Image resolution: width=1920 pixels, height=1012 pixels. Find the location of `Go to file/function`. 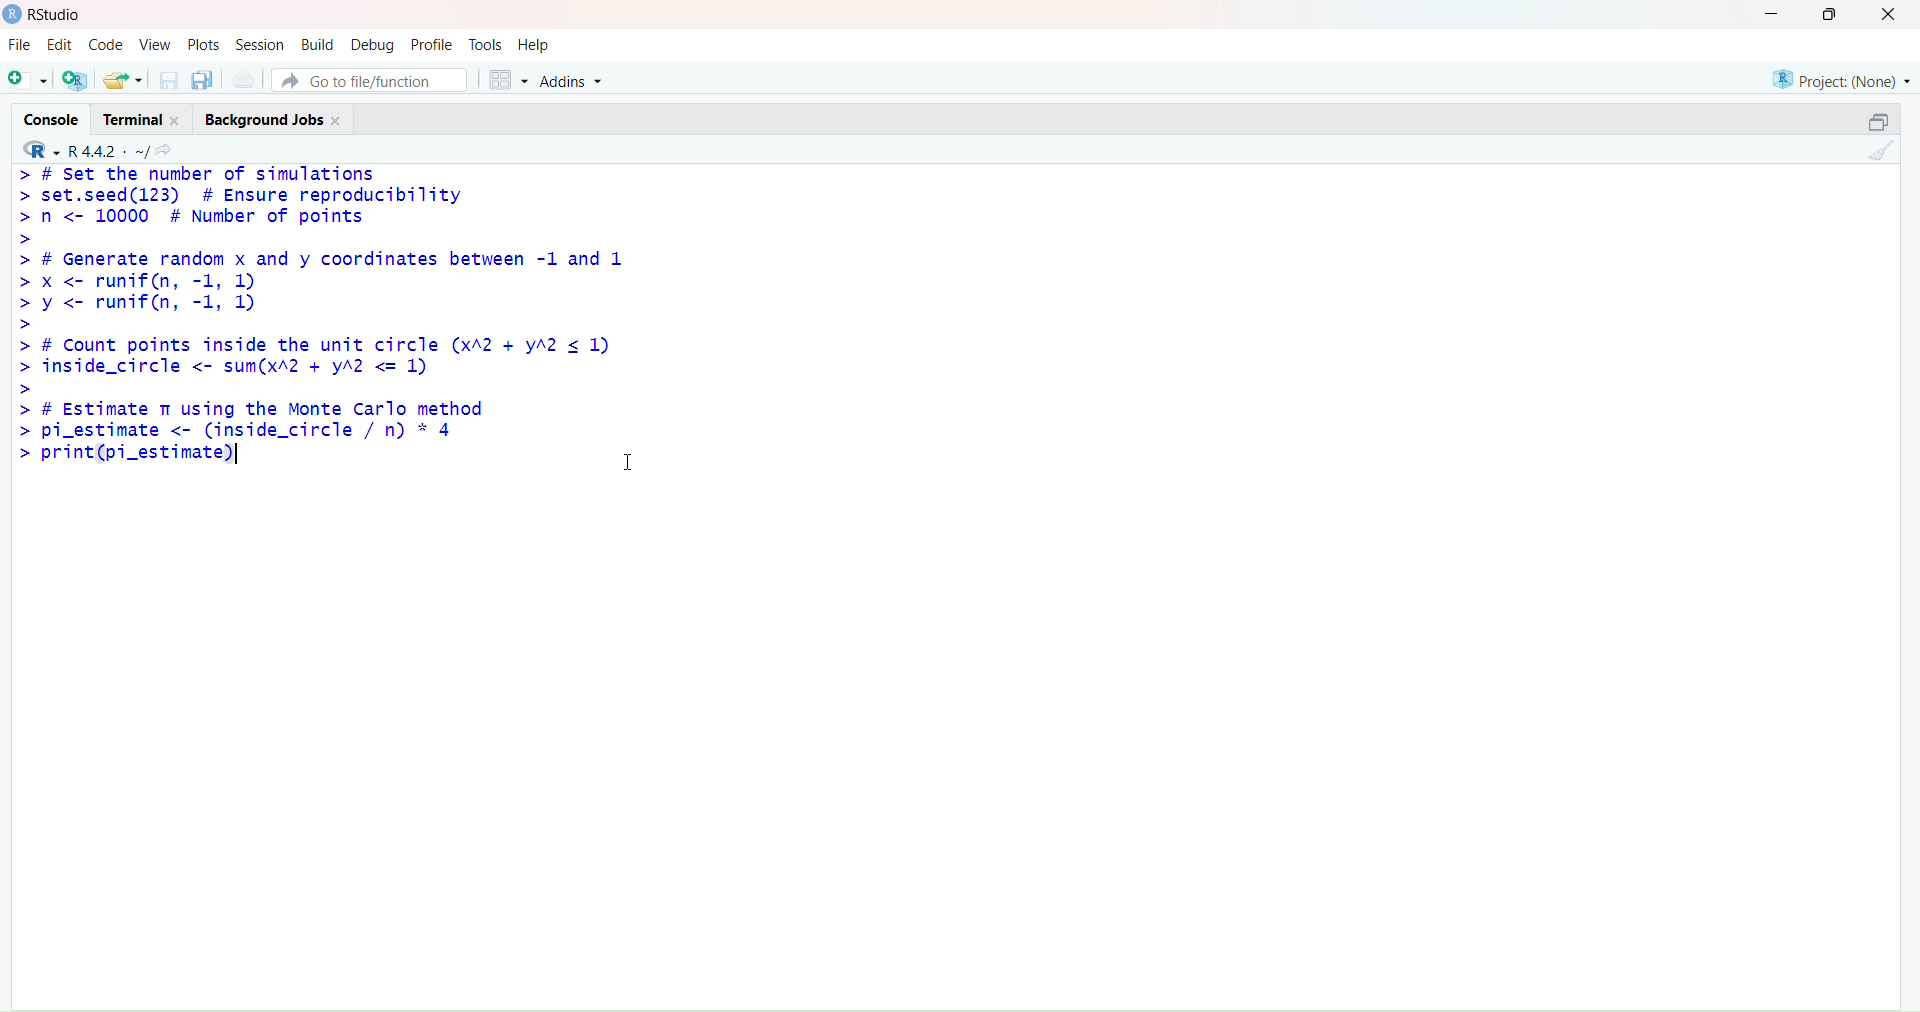

Go to file/function is located at coordinates (375, 81).